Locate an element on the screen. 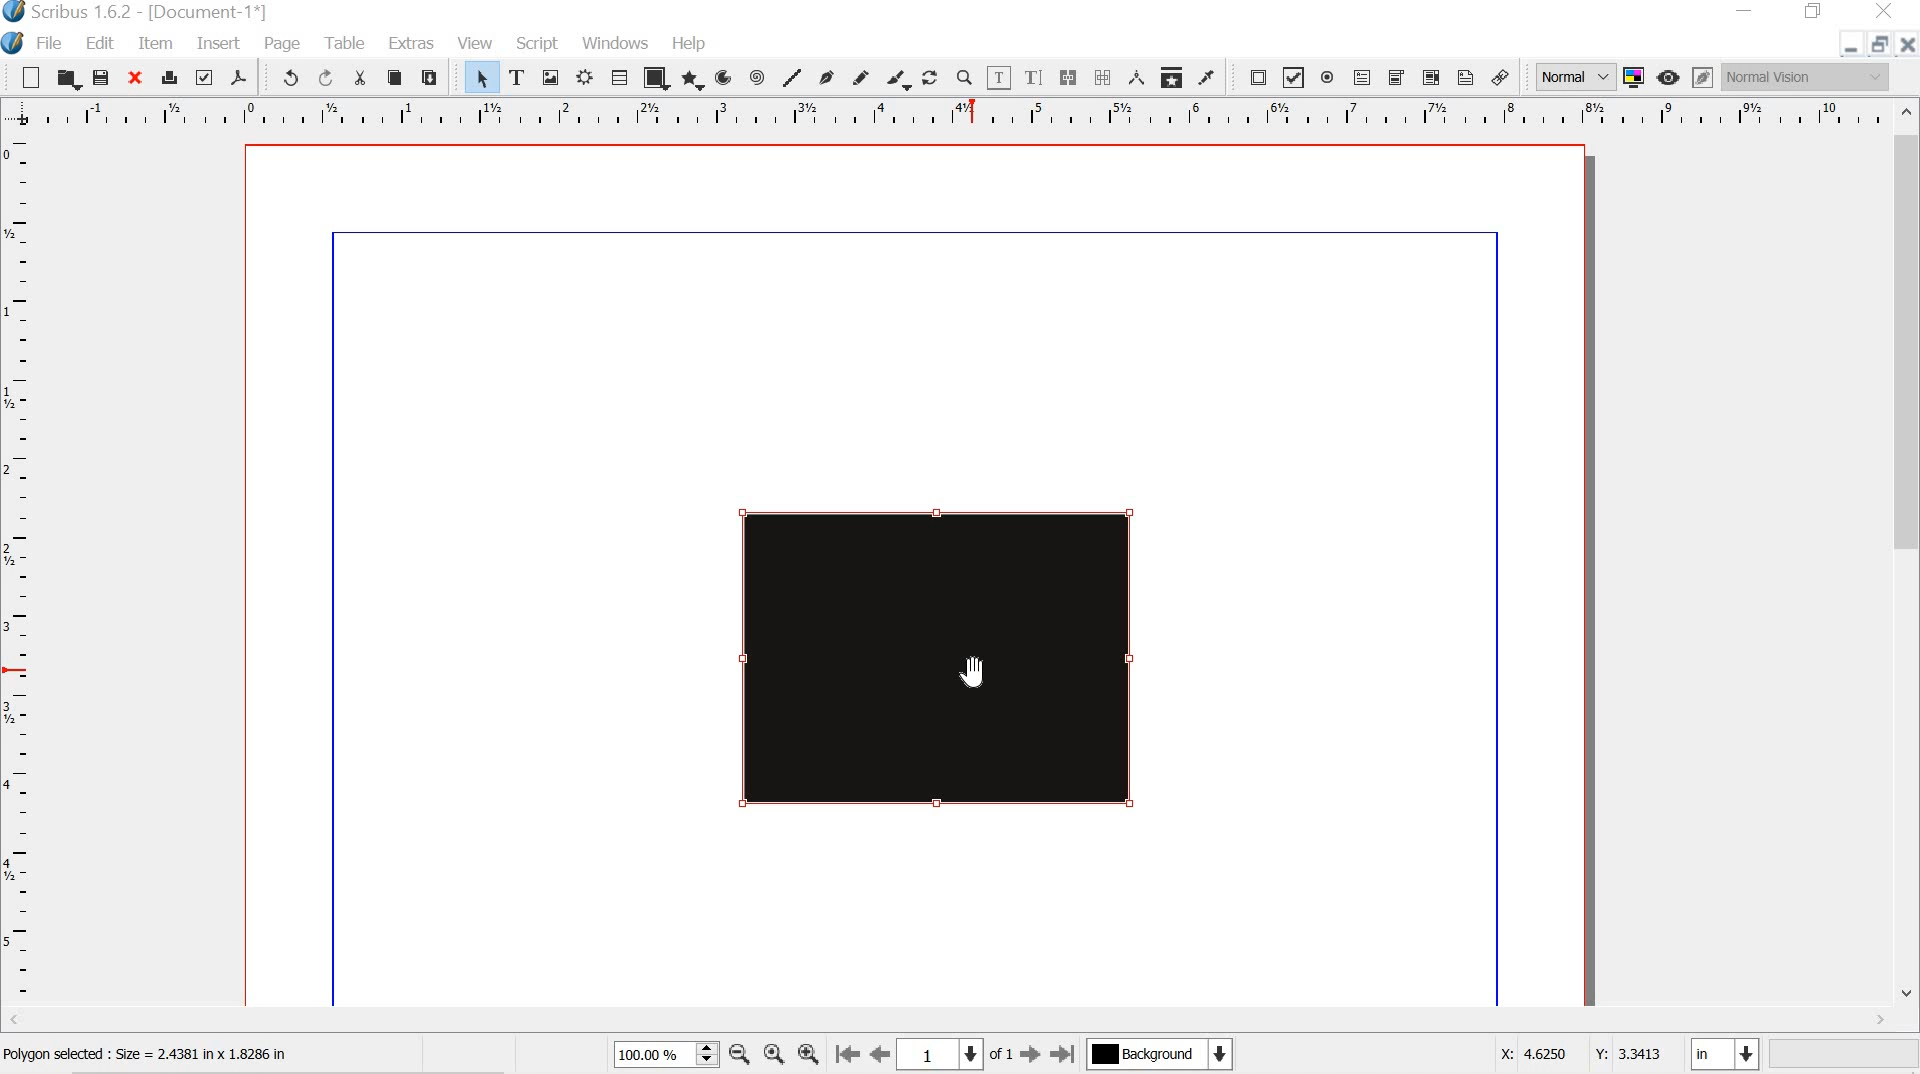 This screenshot has height=1074, width=1920. normal is located at coordinates (1576, 76).